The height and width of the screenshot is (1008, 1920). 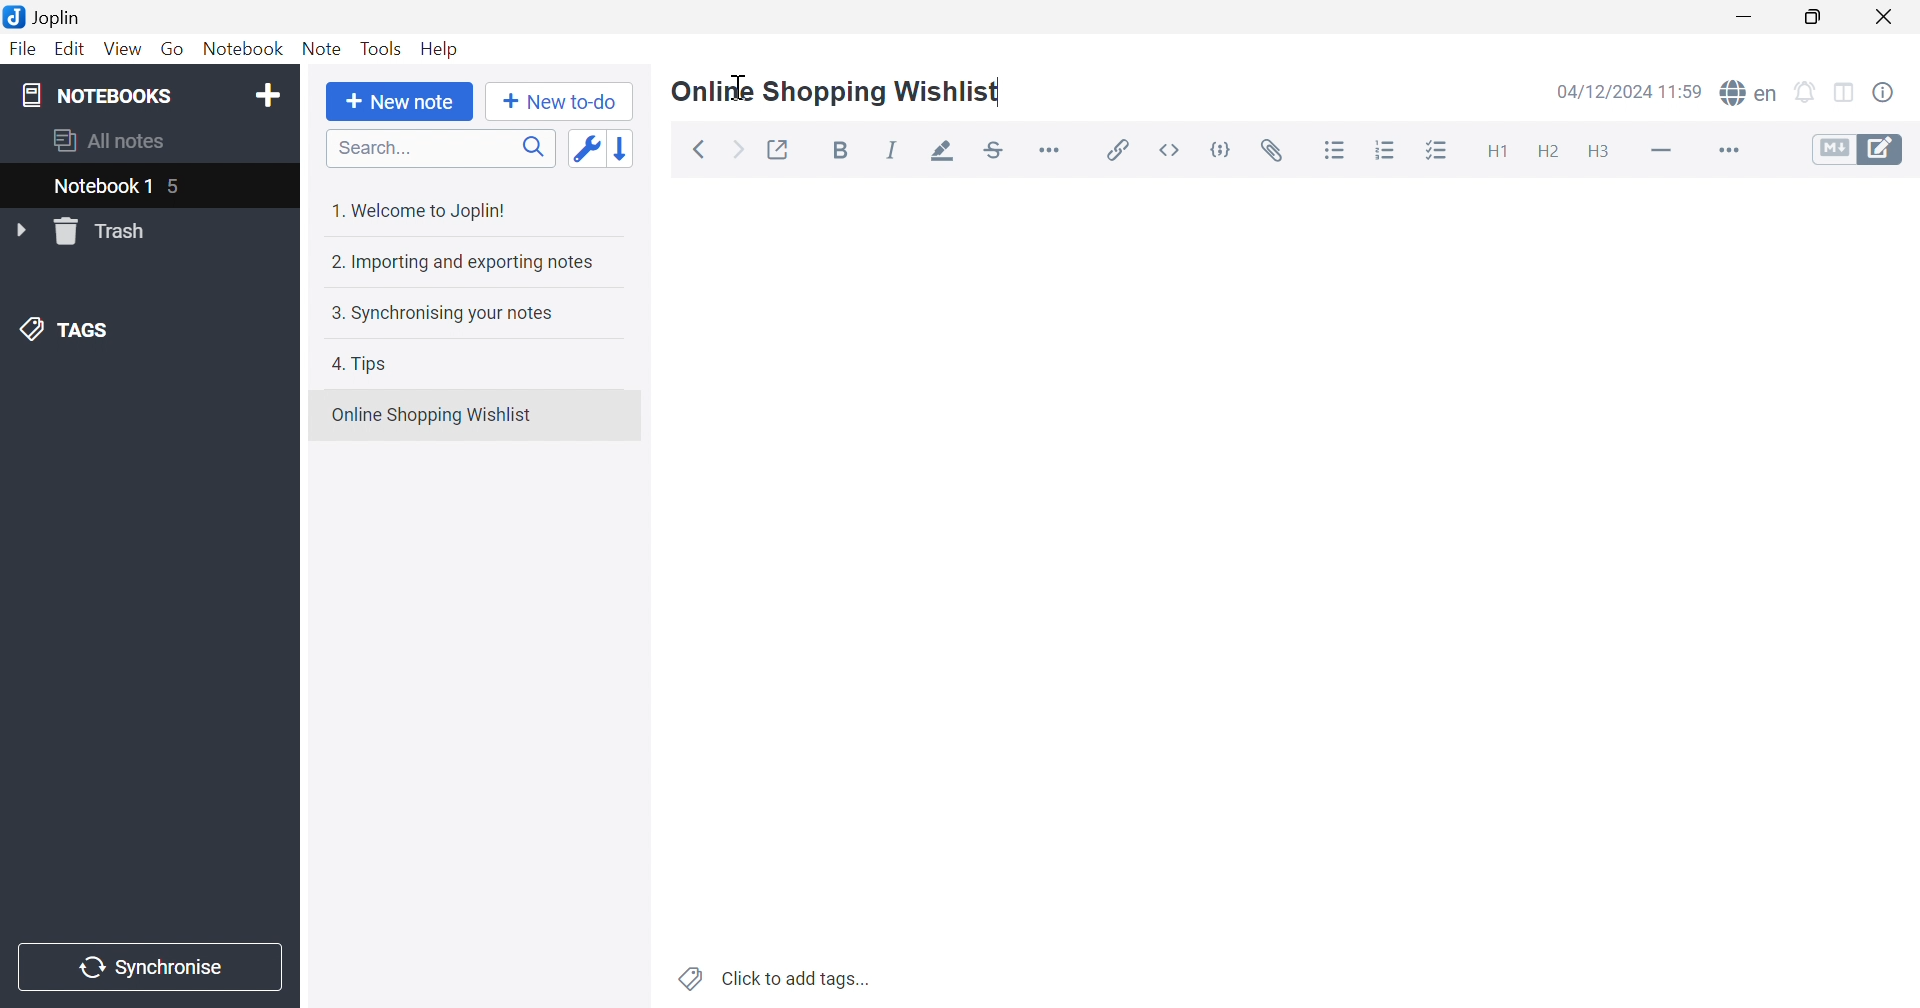 I want to click on Restore Down, so click(x=1815, y=18).